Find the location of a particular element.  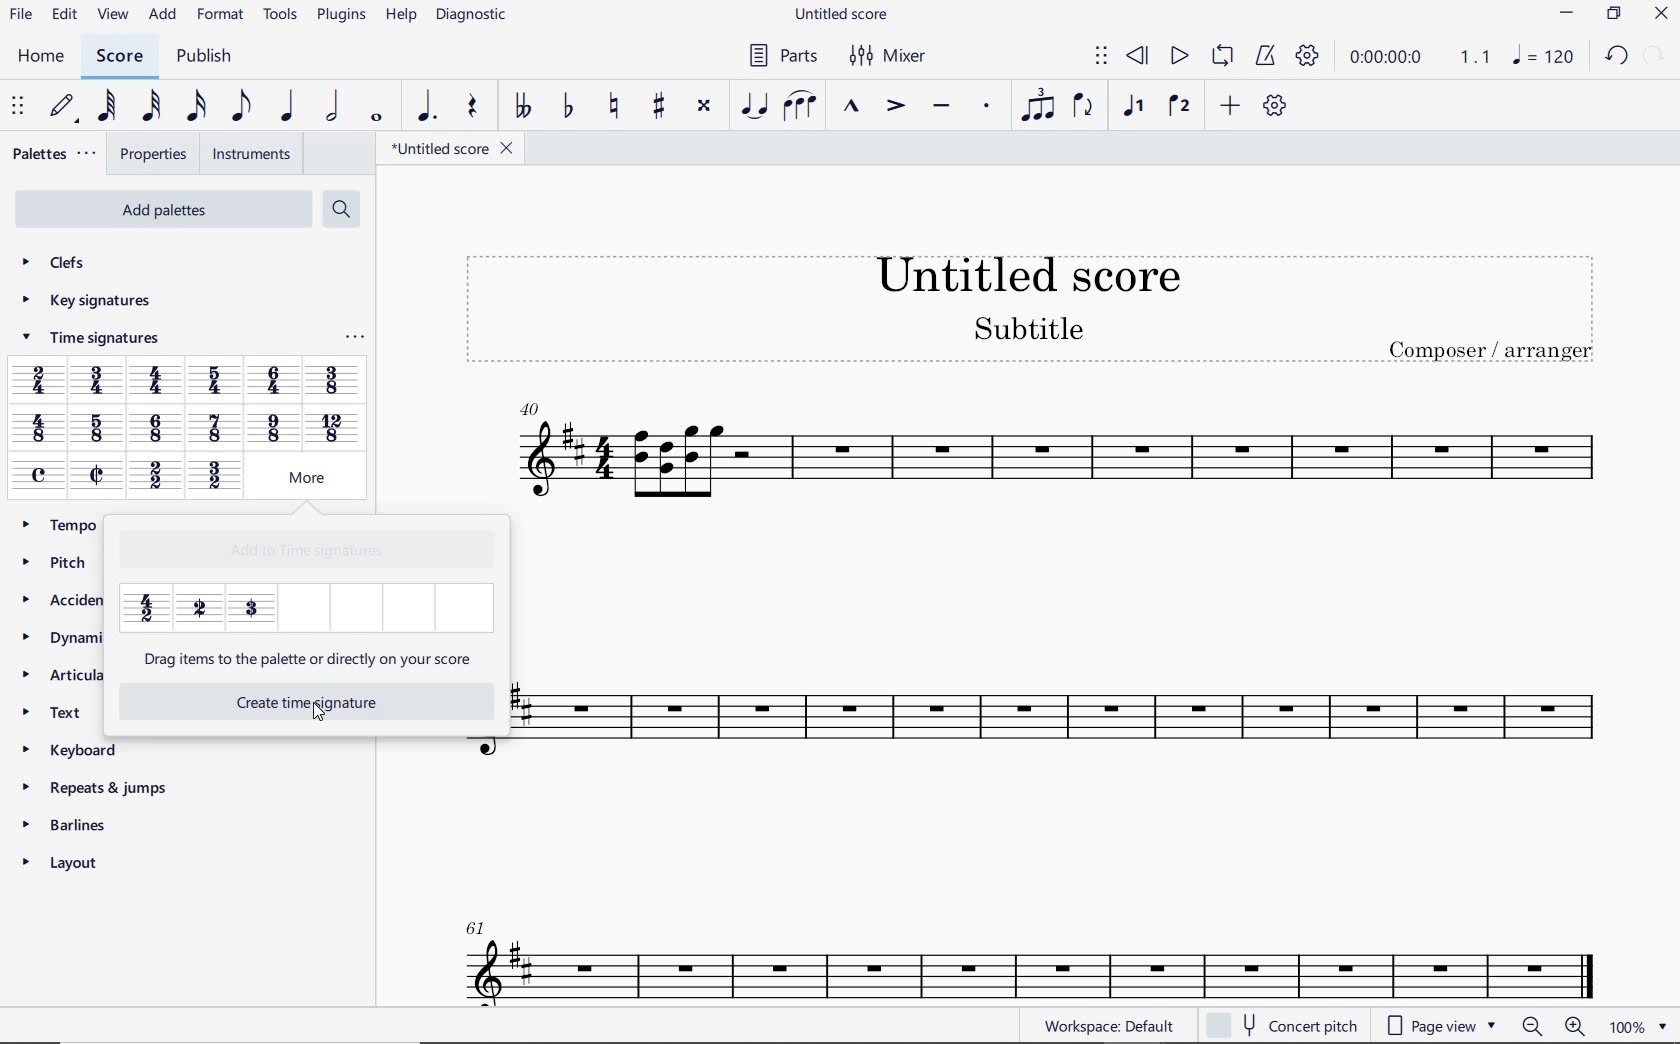

INSTRUMENTS is located at coordinates (252, 154).